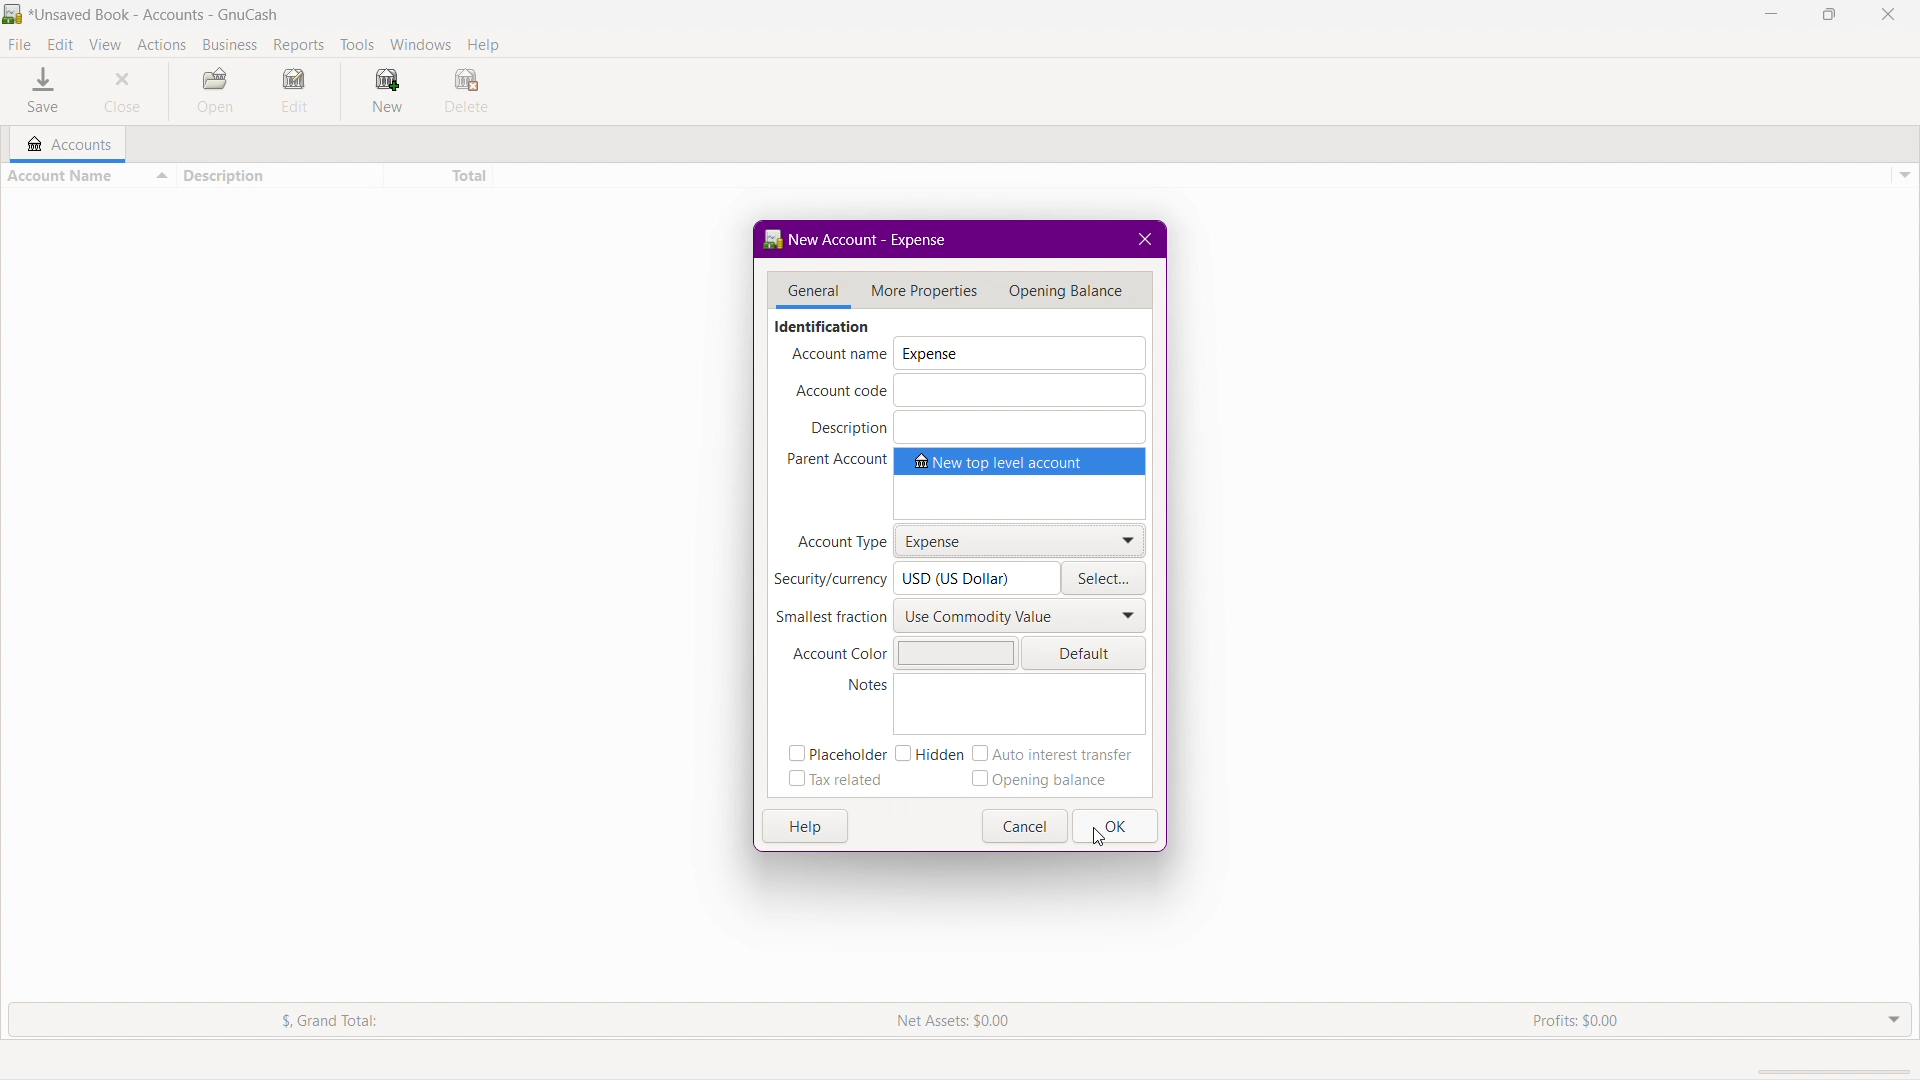 The height and width of the screenshot is (1080, 1920). What do you see at coordinates (993, 706) in the screenshot?
I see `Notes` at bounding box center [993, 706].